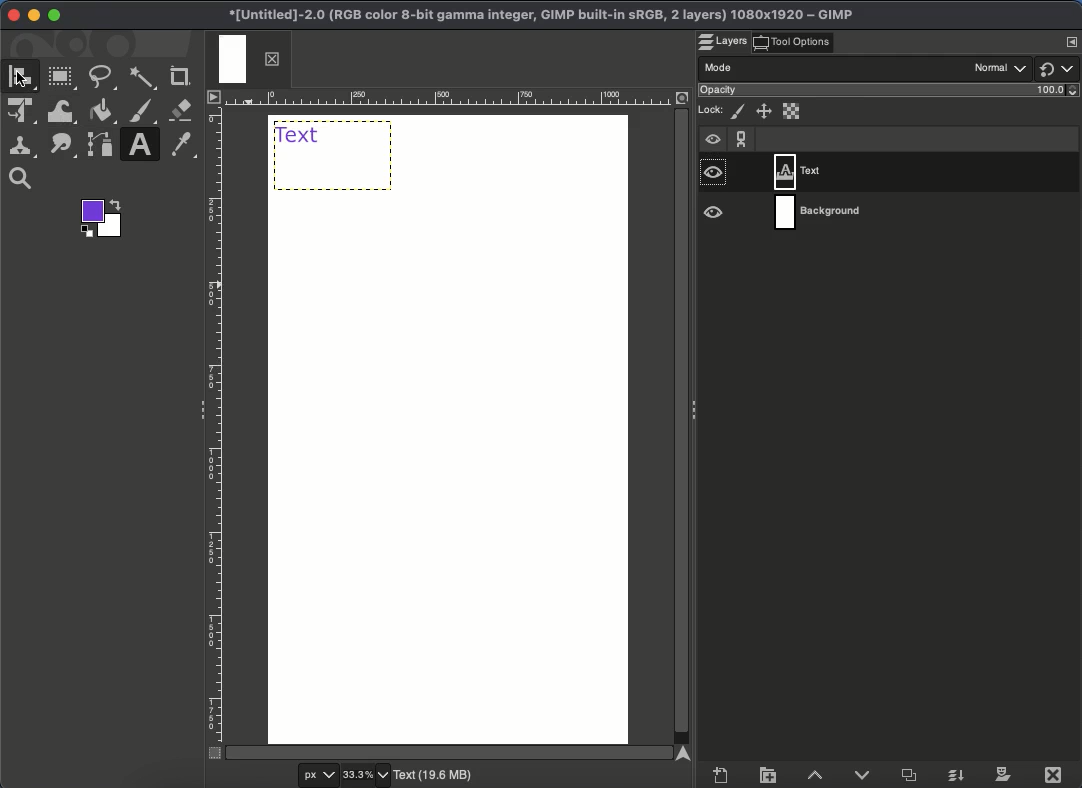 The height and width of the screenshot is (788, 1082). What do you see at coordinates (185, 146) in the screenshot?
I see `Color picker` at bounding box center [185, 146].